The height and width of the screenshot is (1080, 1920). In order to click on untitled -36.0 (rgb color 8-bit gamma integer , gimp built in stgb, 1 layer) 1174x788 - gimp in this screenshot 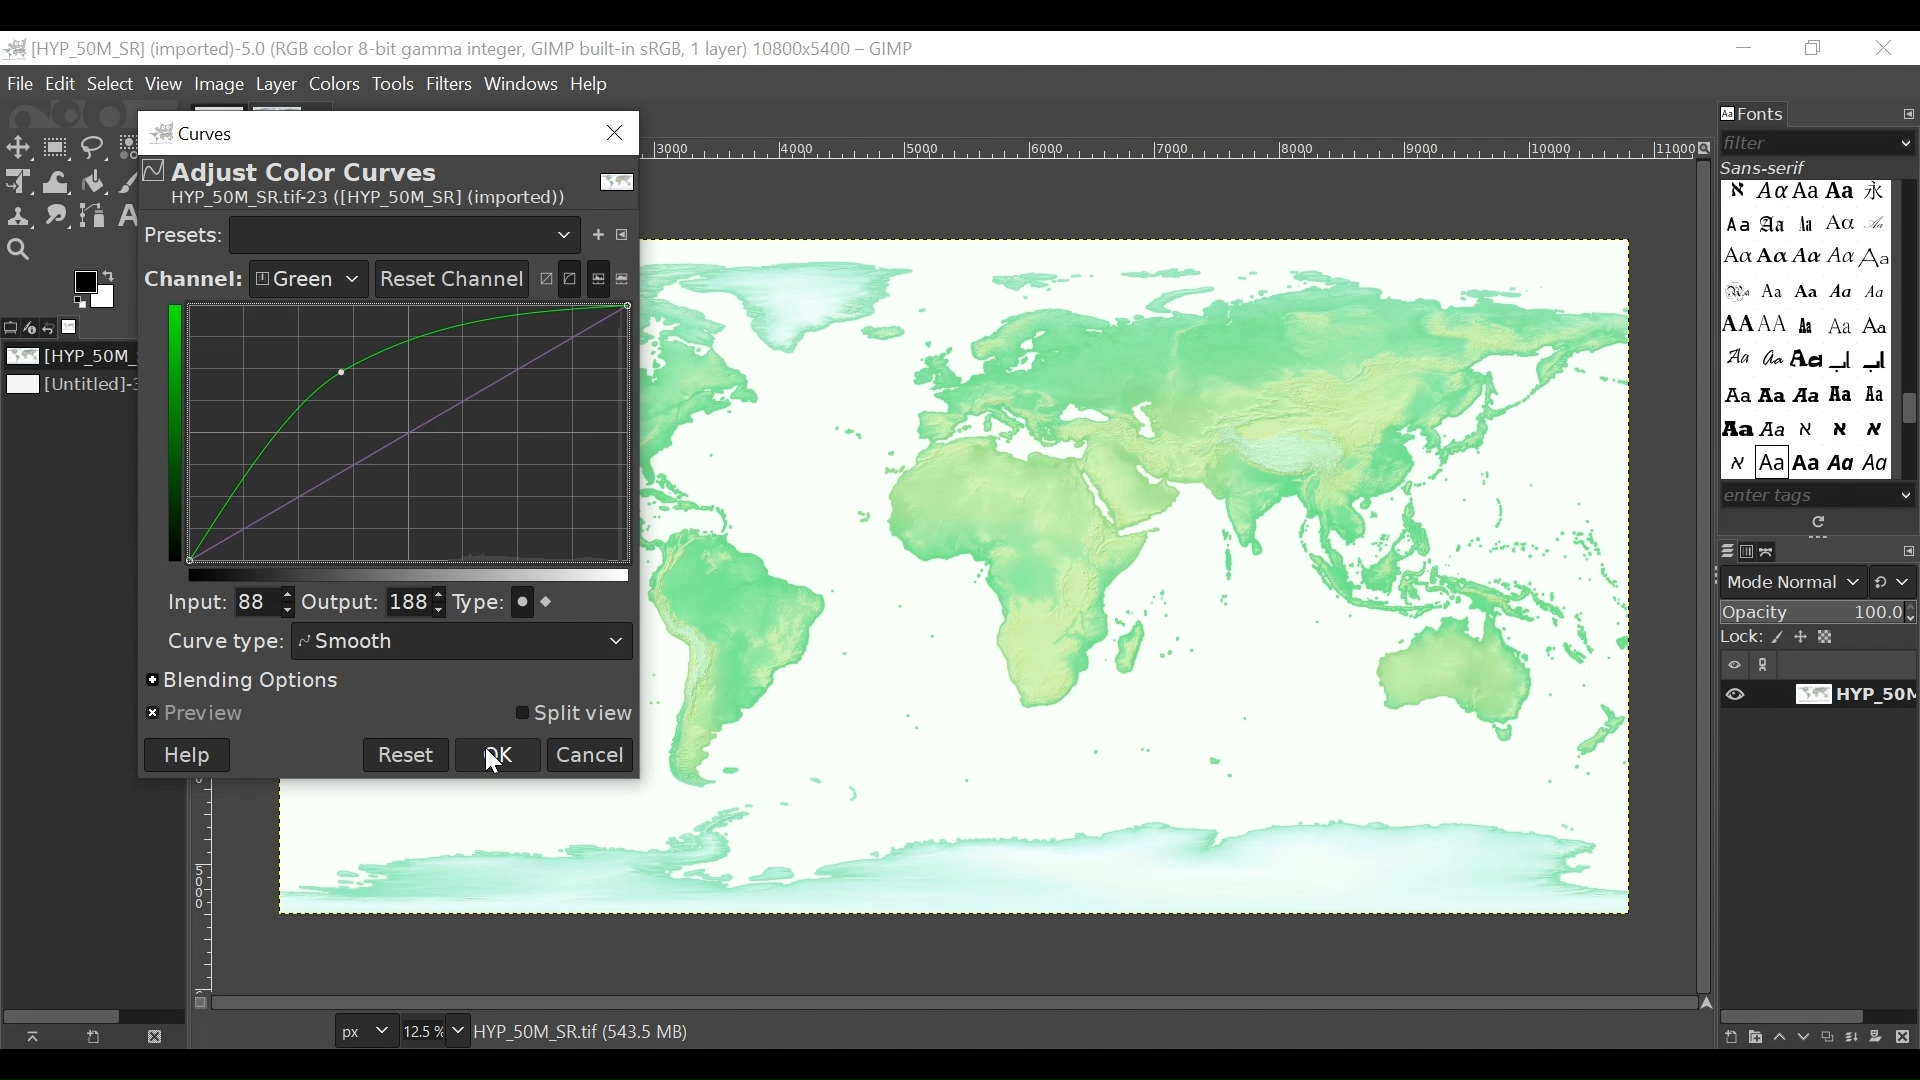, I will do `click(461, 47)`.